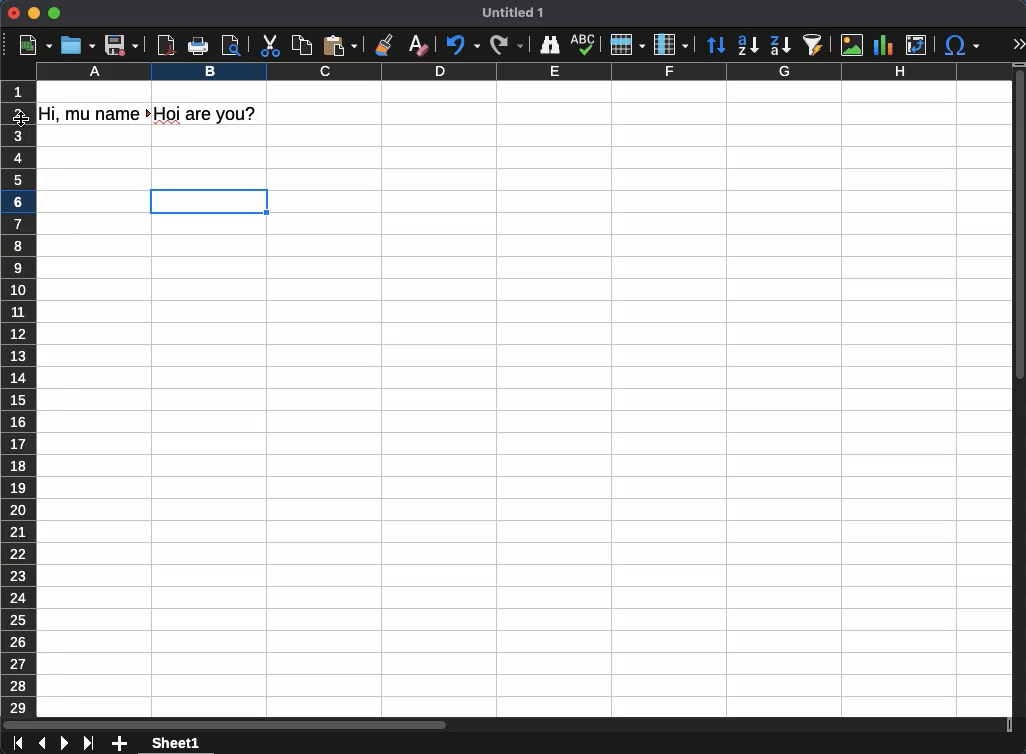 The width and height of the screenshot is (1026, 754). Describe the element at coordinates (917, 45) in the screenshot. I see `pivot table` at that location.